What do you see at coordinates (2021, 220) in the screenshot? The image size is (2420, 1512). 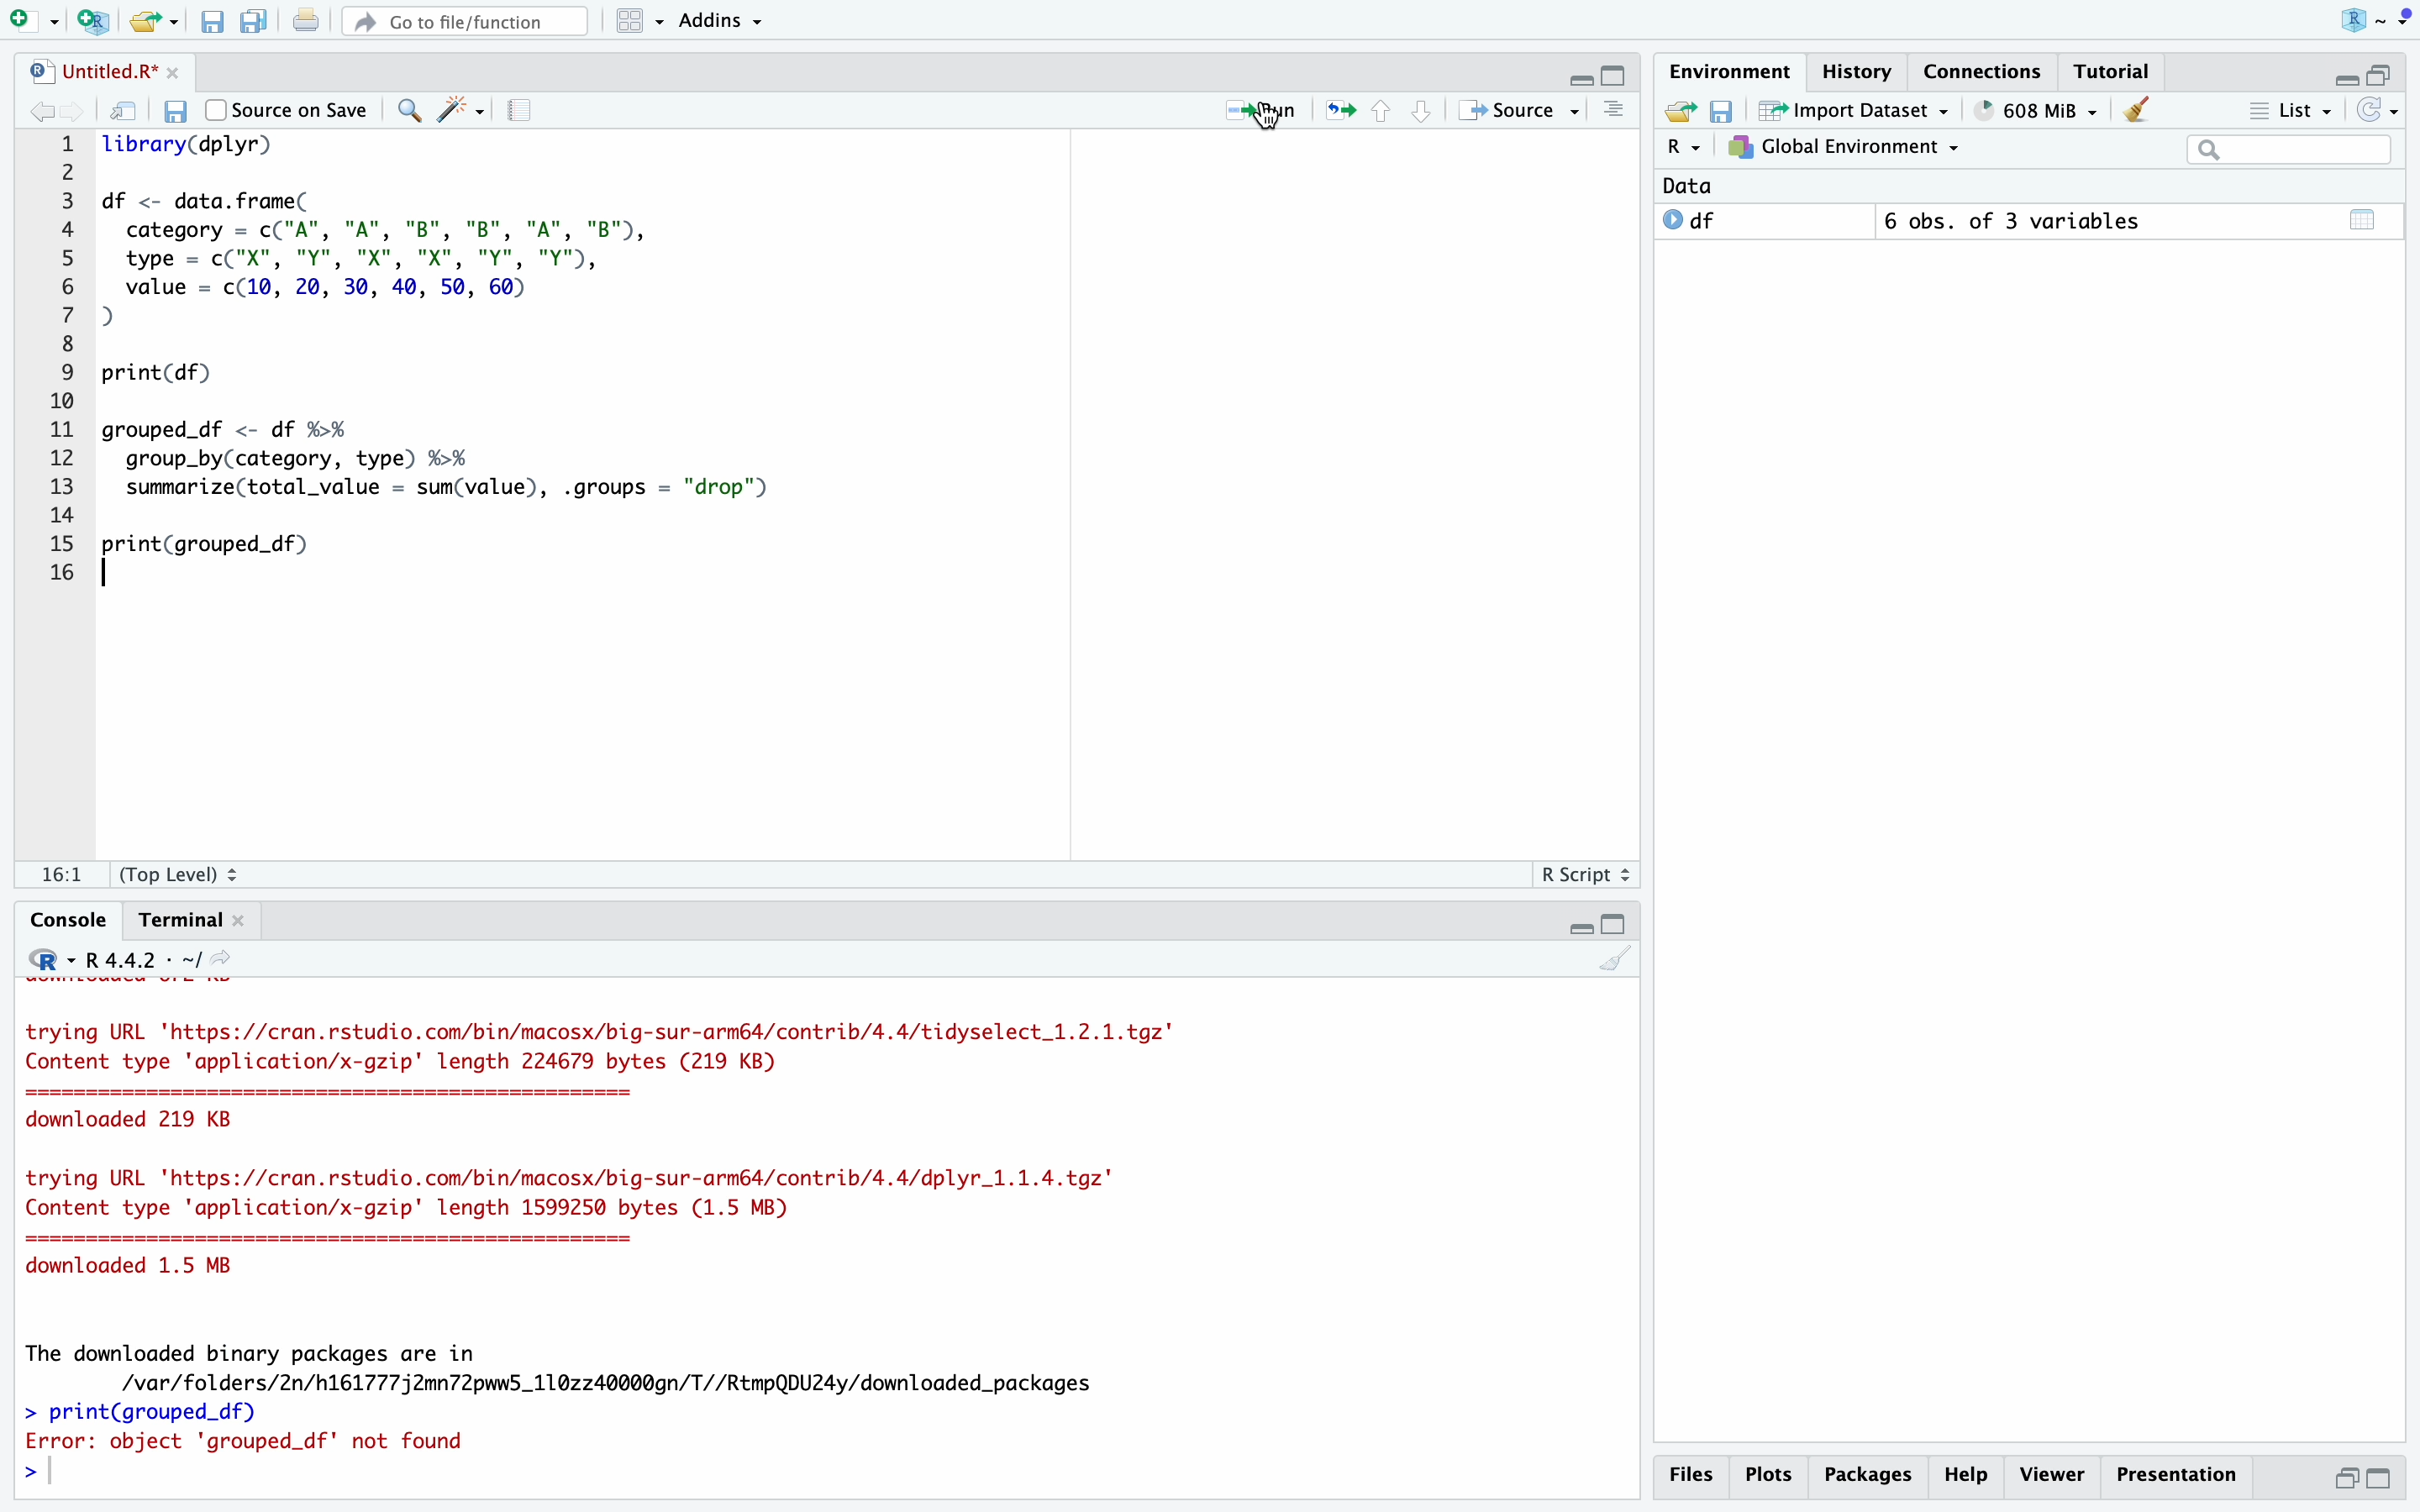 I see `6 obs. of 3 variables` at bounding box center [2021, 220].